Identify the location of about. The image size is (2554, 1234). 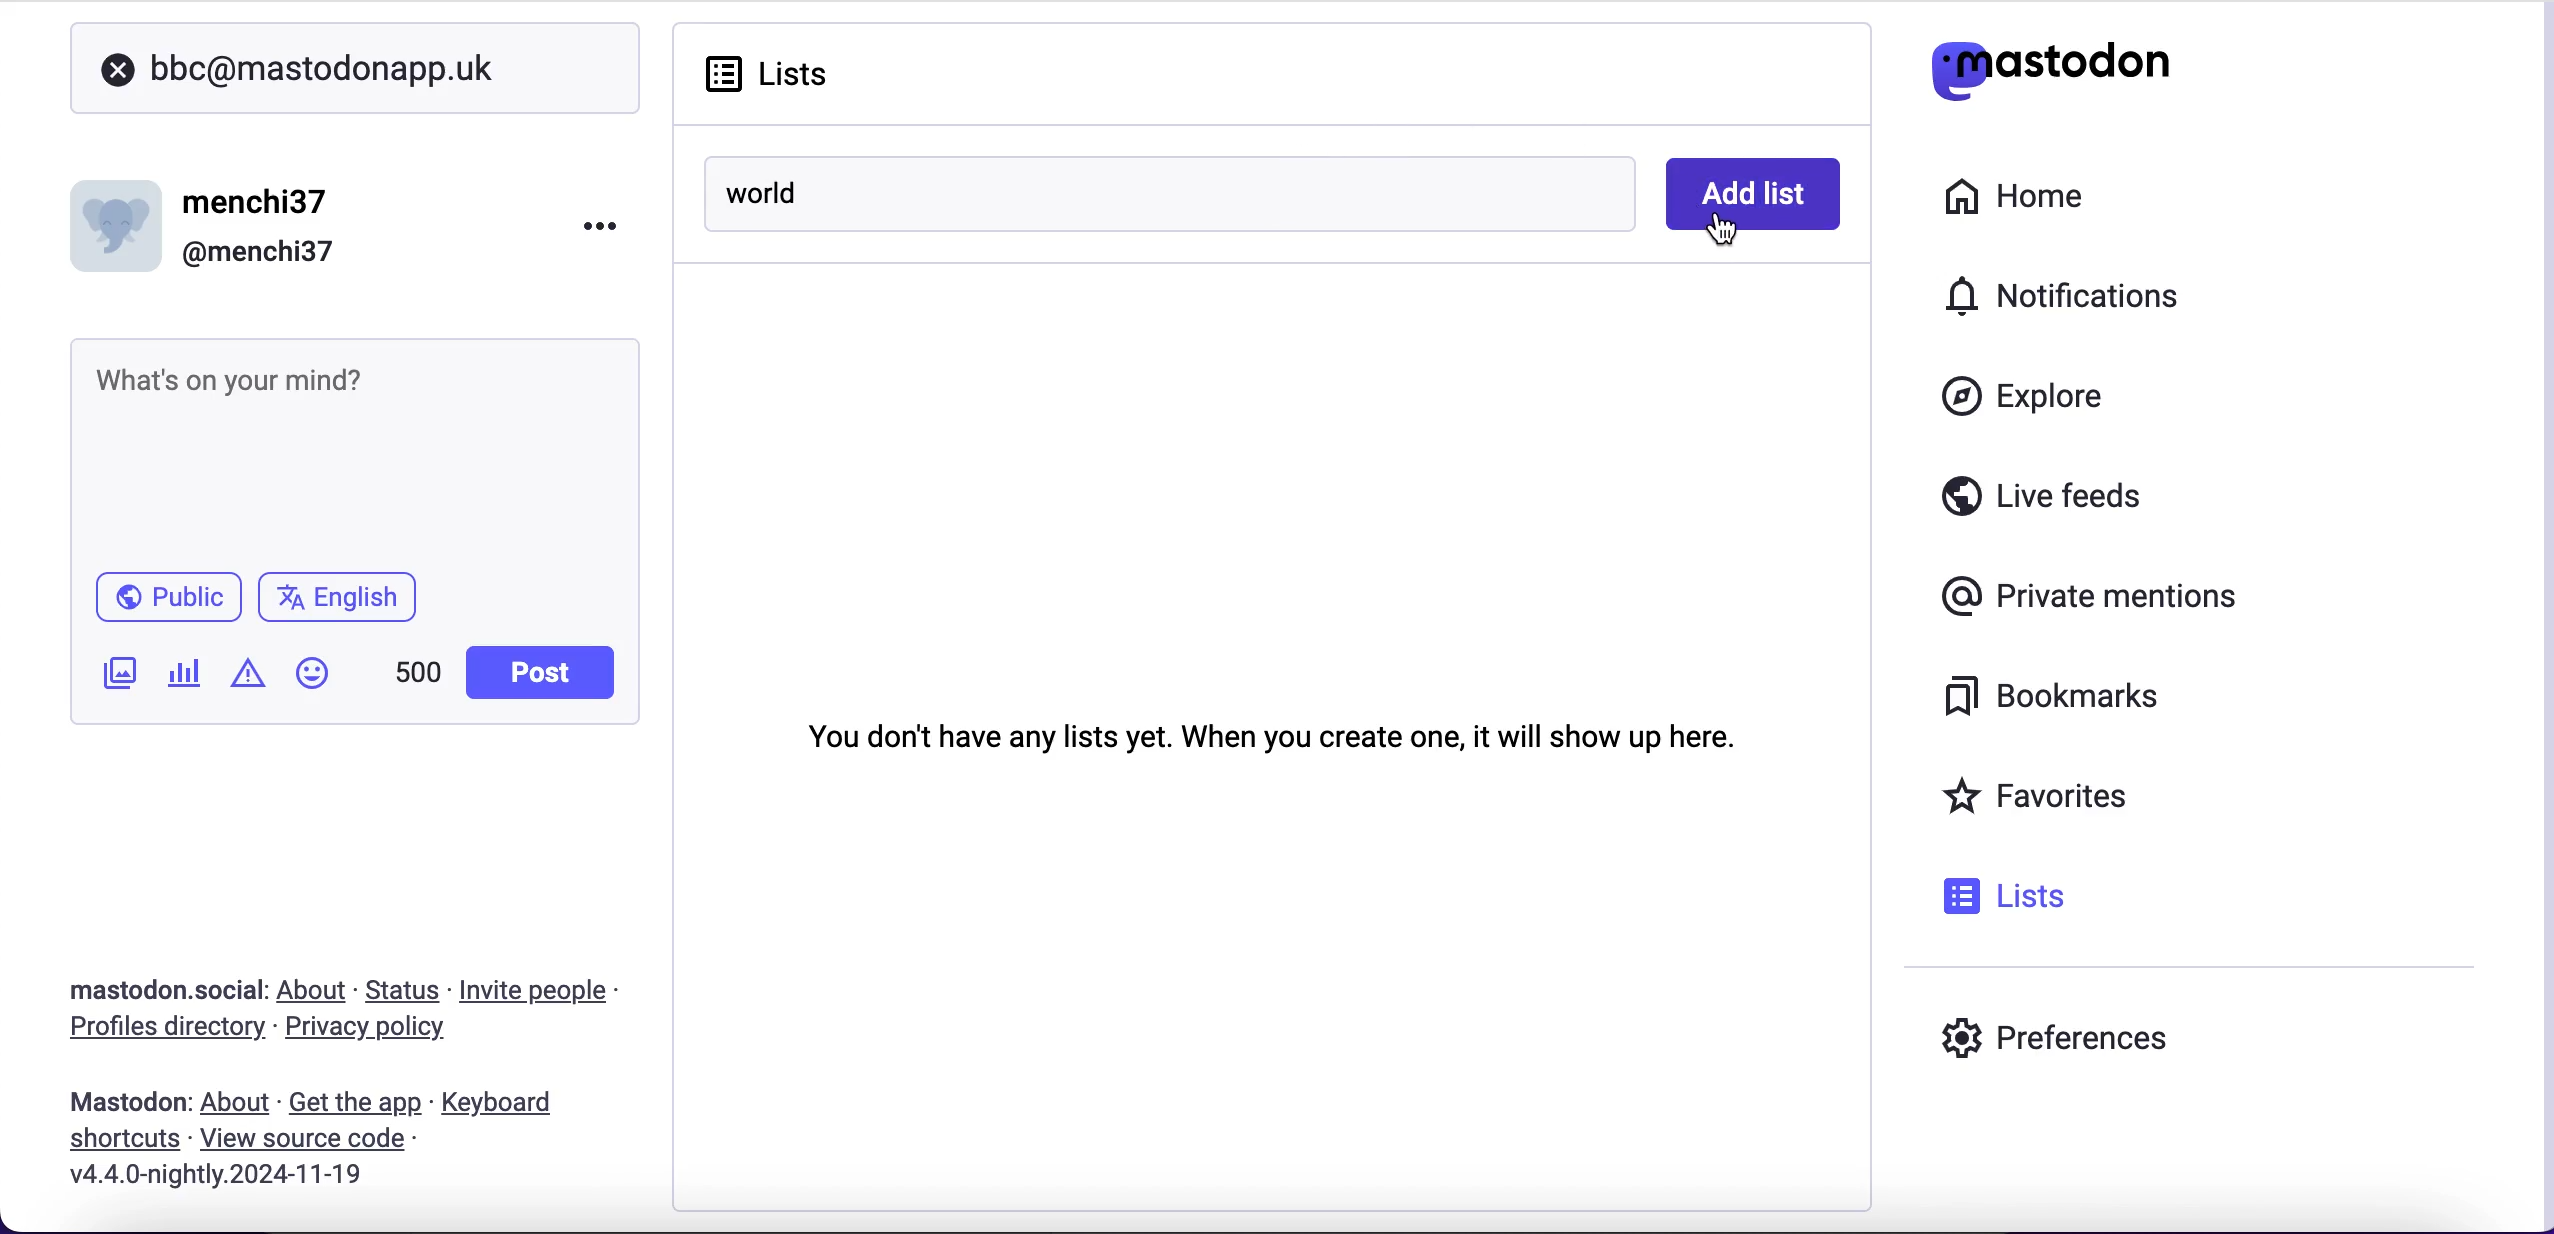
(239, 1103).